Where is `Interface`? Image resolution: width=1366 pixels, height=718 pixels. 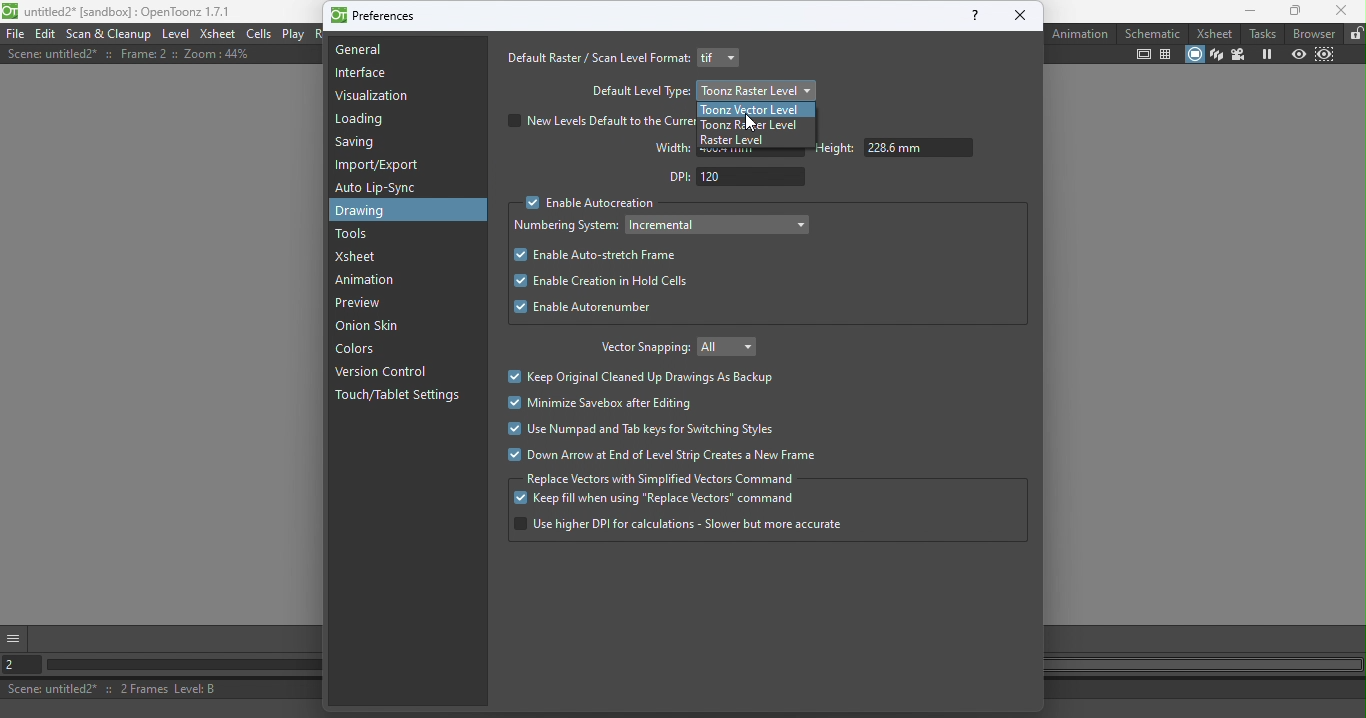 Interface is located at coordinates (360, 73).